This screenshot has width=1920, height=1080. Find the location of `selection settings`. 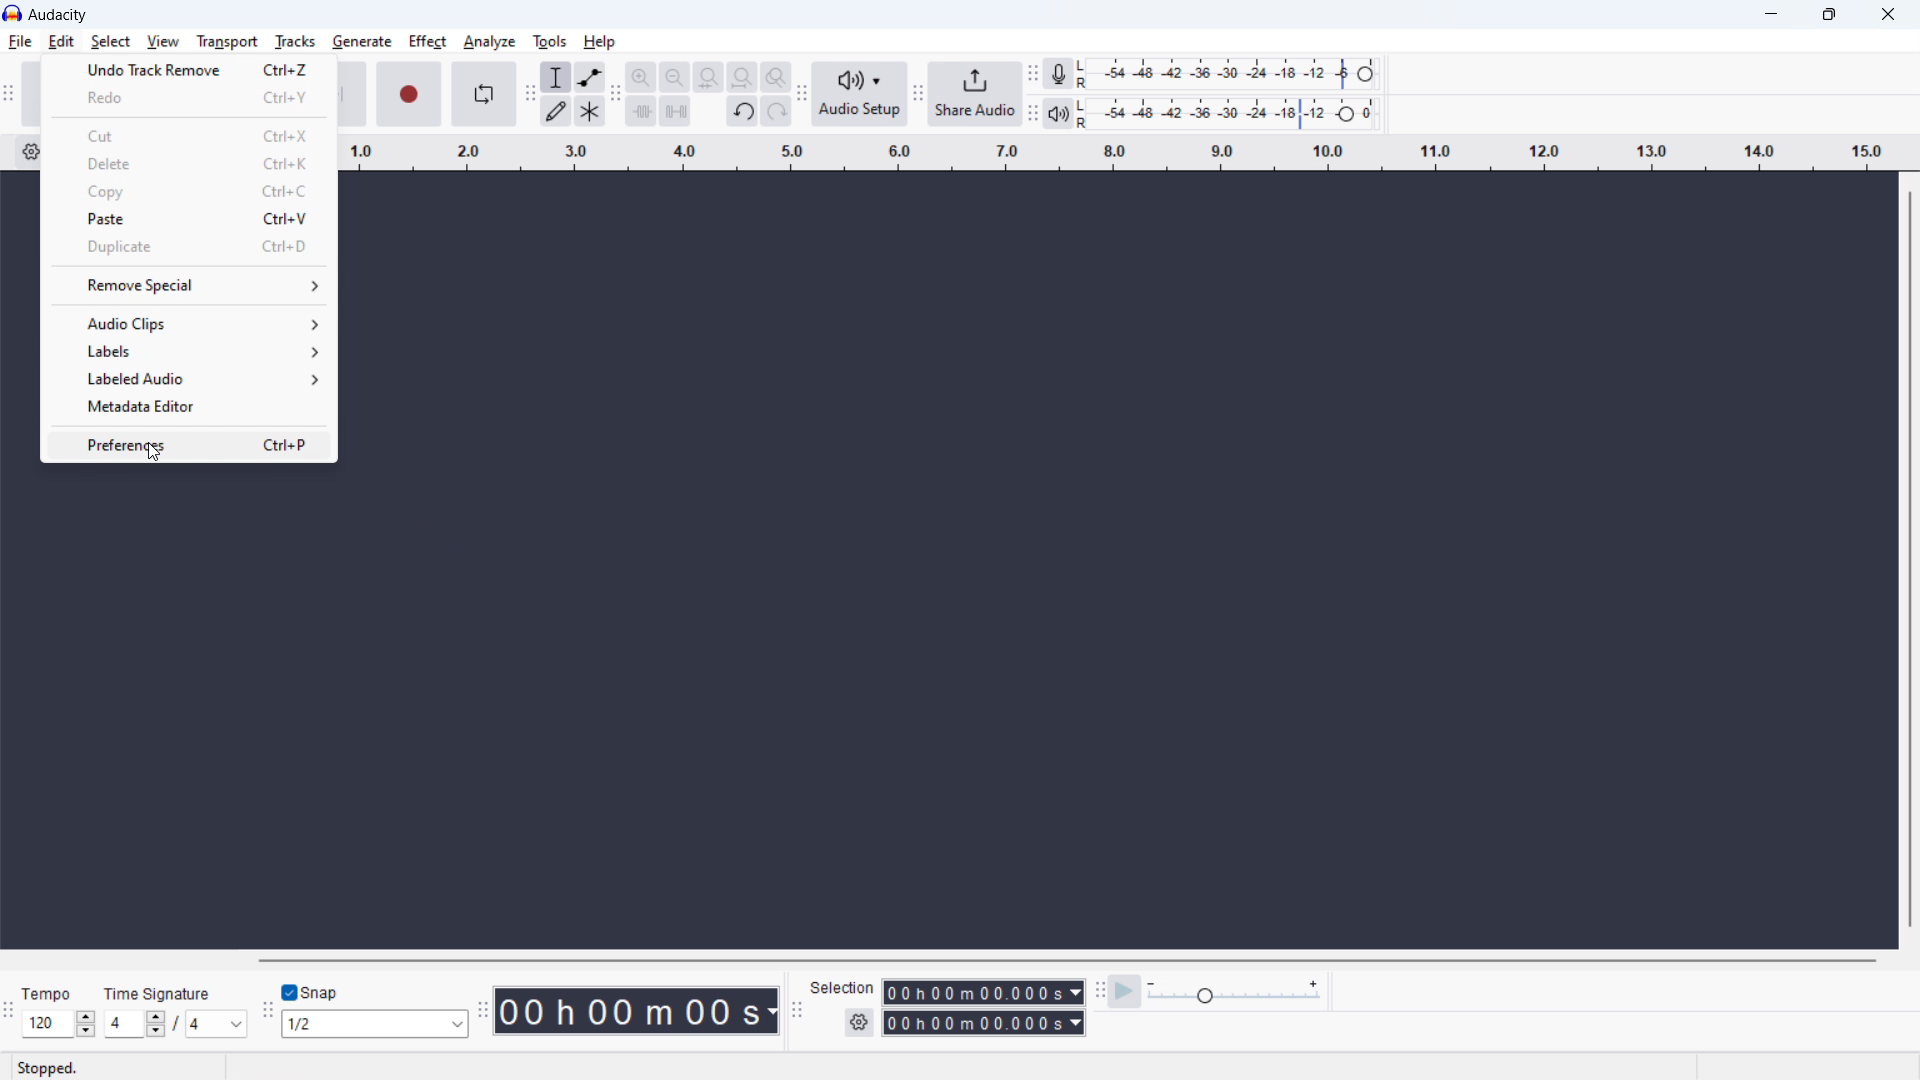

selection settings is located at coordinates (858, 1023).